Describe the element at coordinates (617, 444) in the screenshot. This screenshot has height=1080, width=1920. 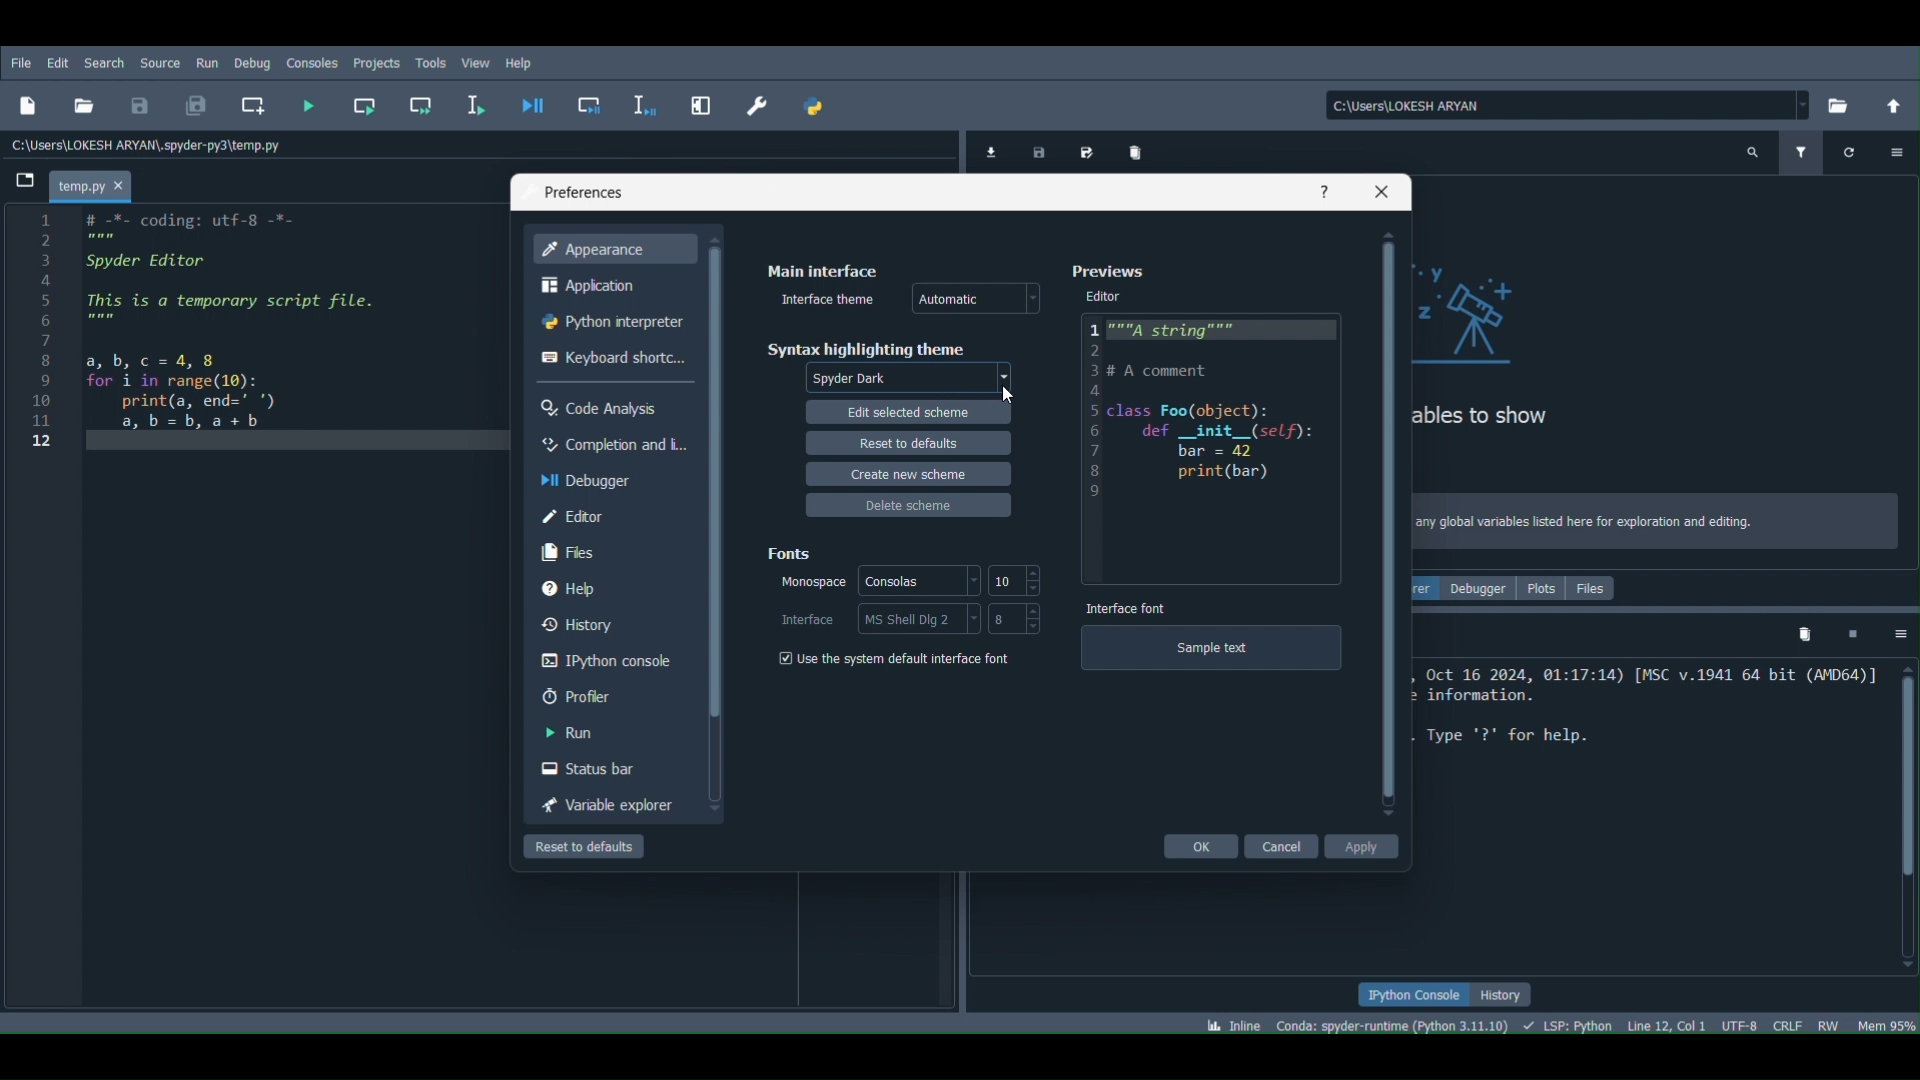
I see `Completion and linting` at that location.